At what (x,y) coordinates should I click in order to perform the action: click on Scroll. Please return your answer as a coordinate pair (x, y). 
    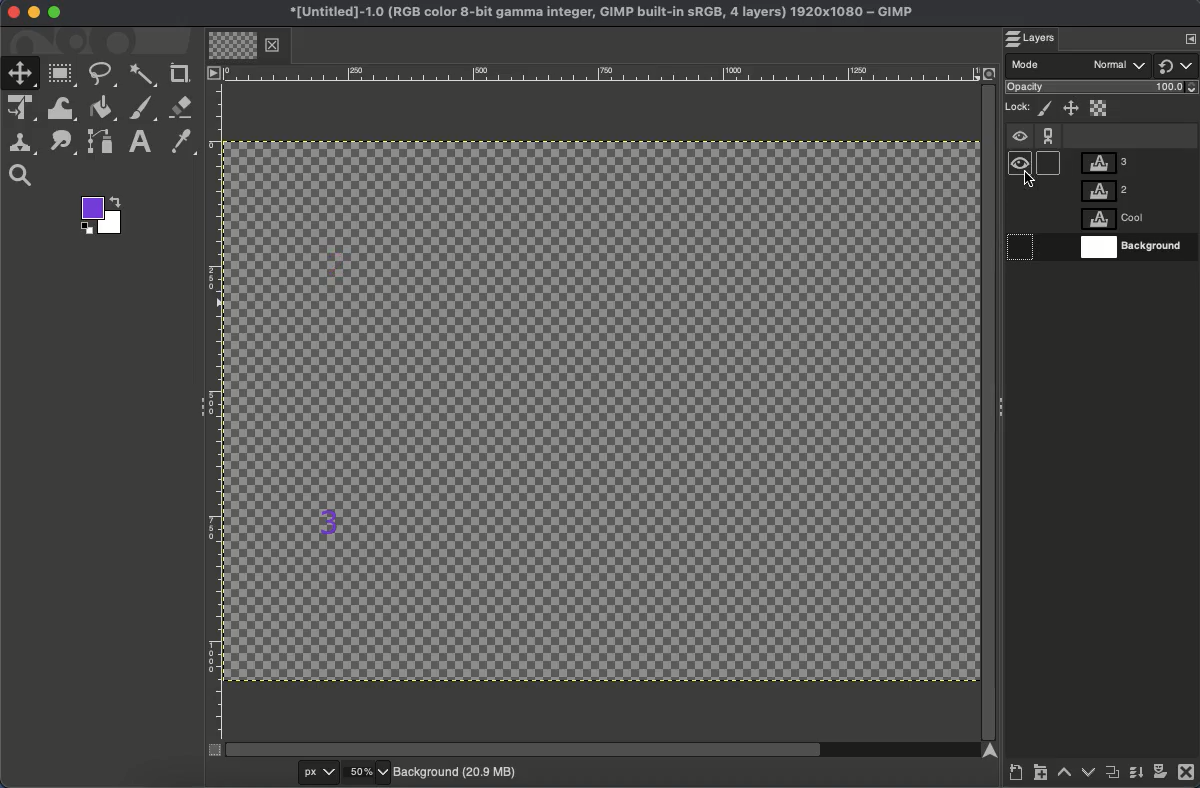
    Looking at the image, I should click on (988, 409).